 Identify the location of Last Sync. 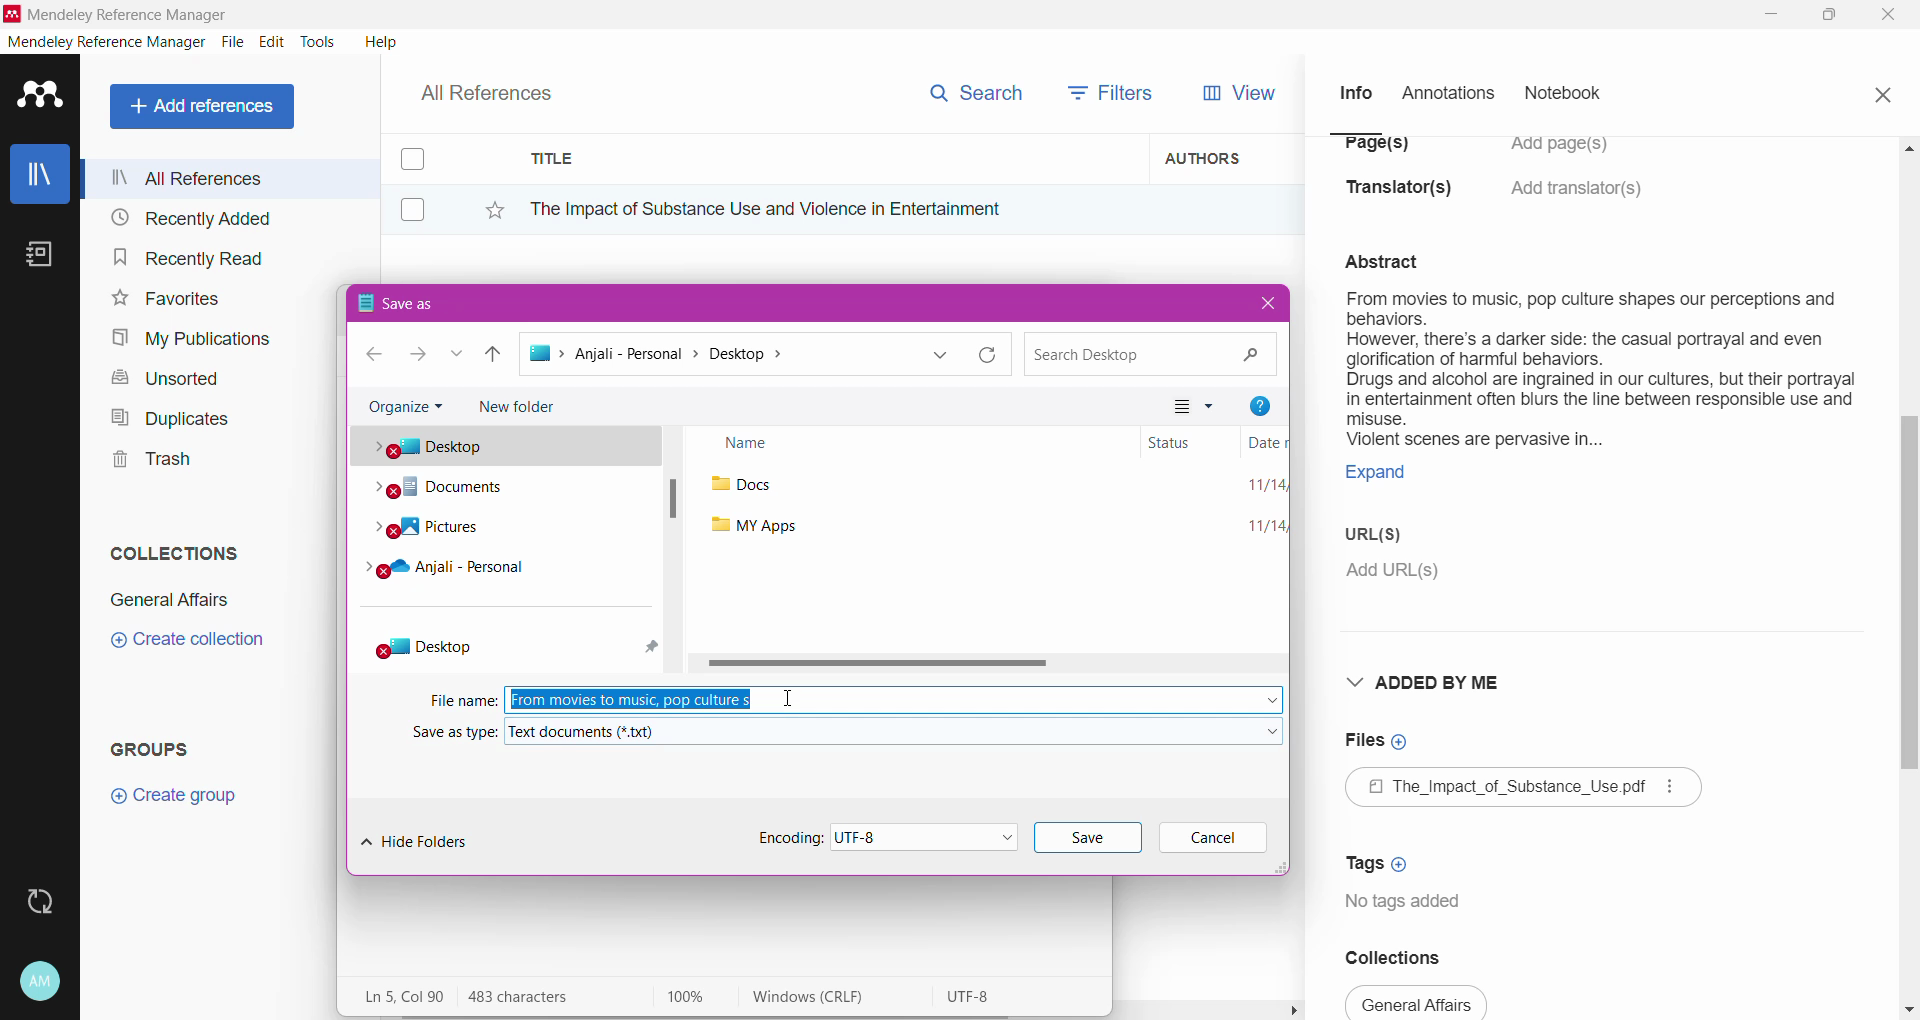
(48, 899).